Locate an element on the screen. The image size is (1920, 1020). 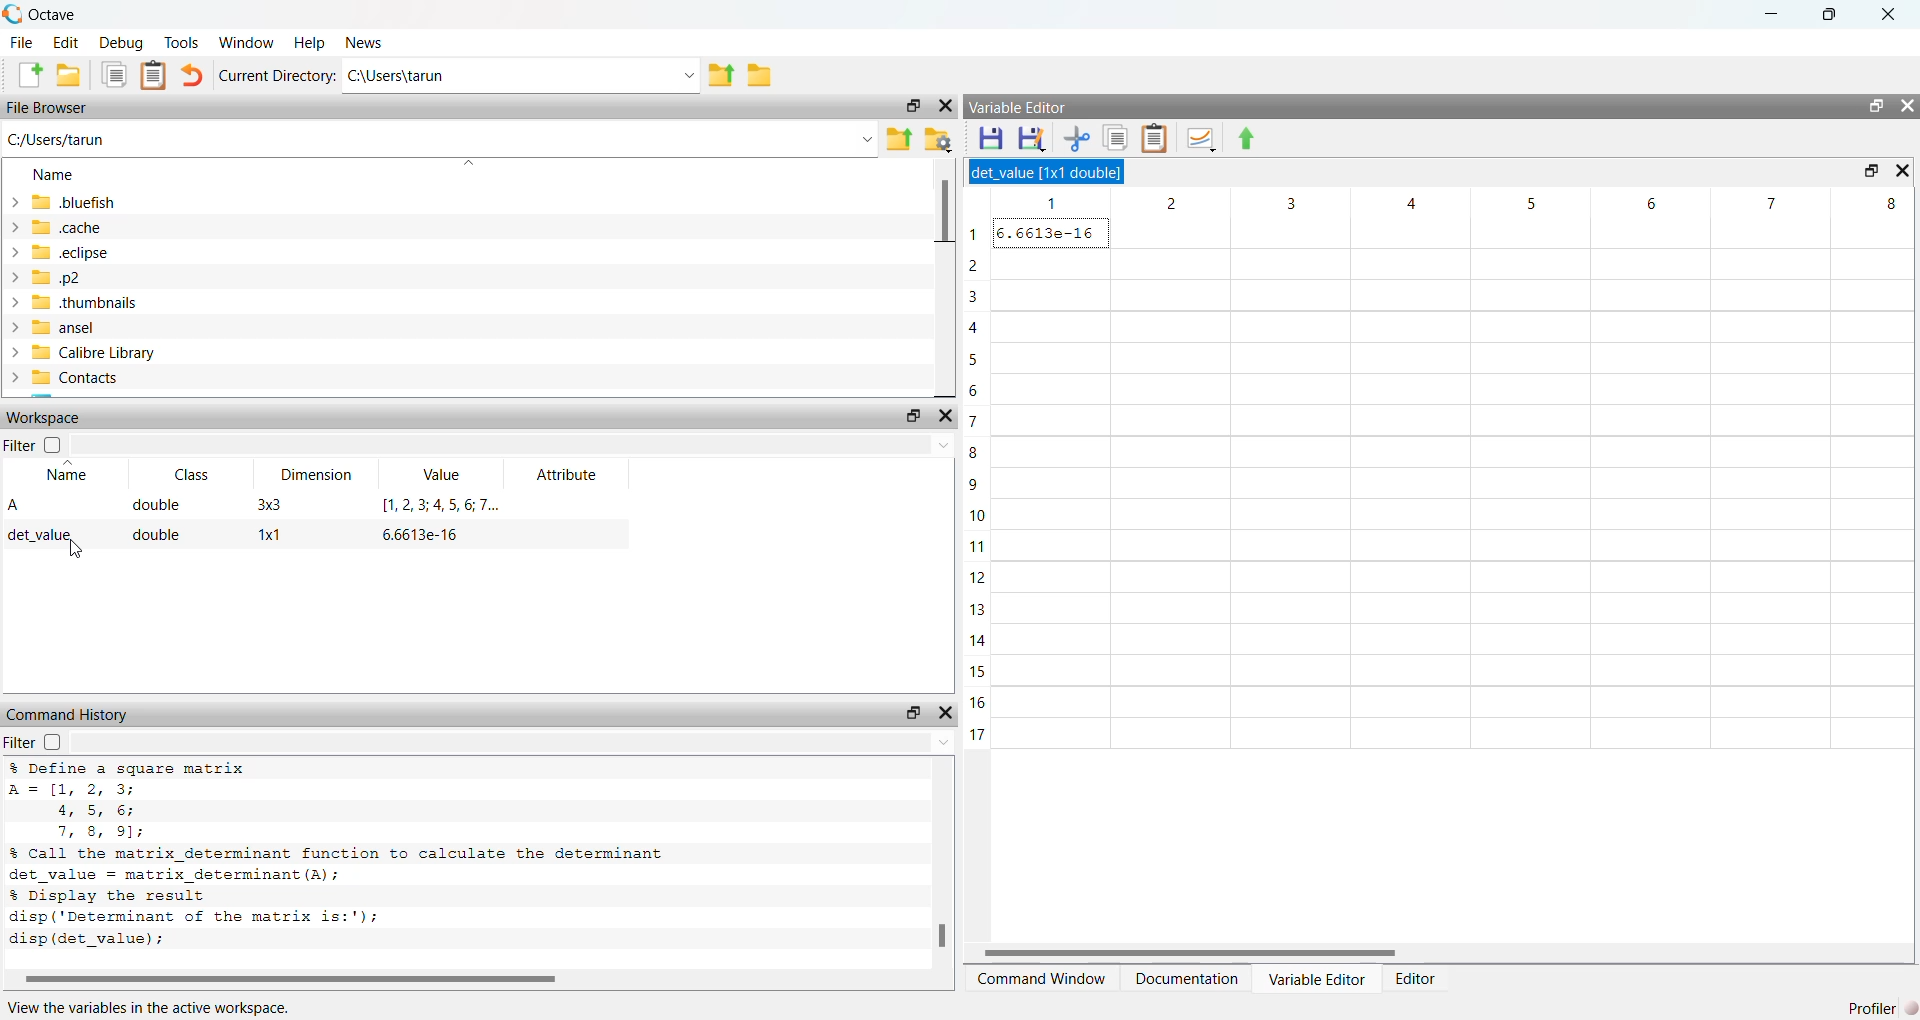
ansel is located at coordinates (56, 328).